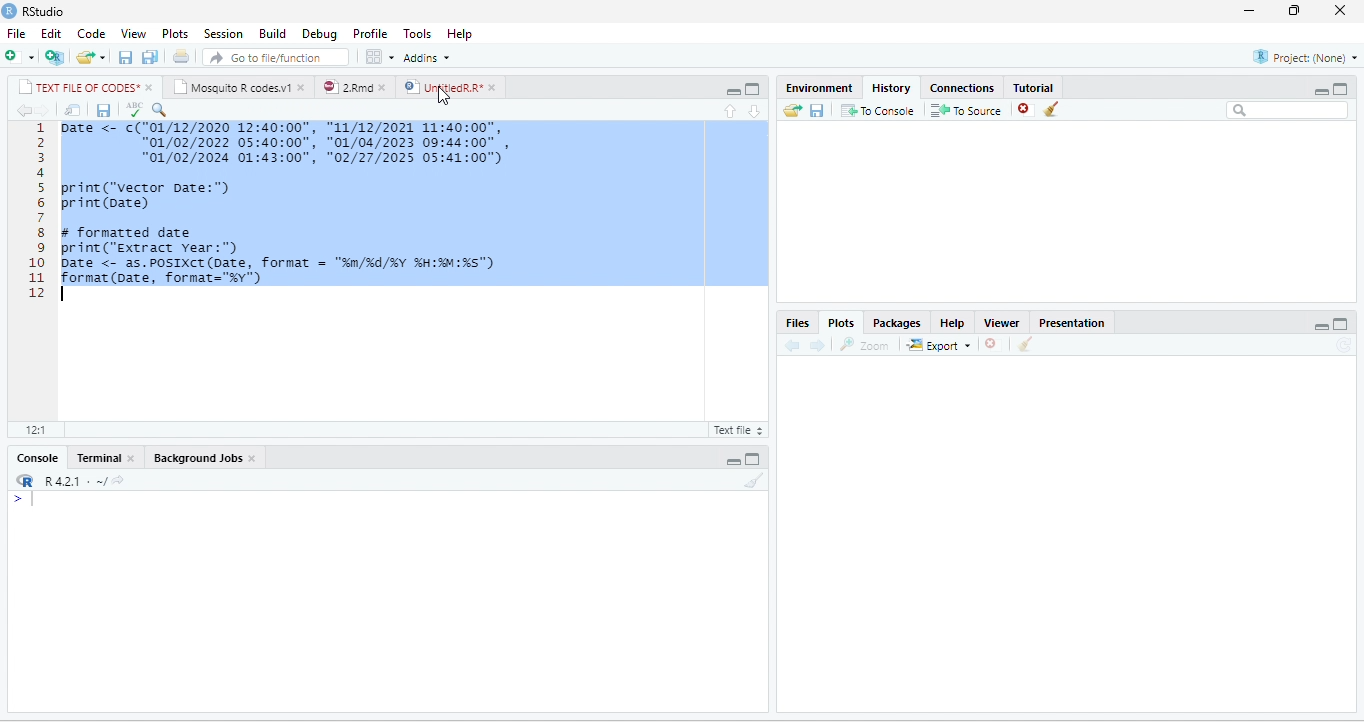 This screenshot has width=1364, height=722. I want to click on Environment, so click(820, 88).